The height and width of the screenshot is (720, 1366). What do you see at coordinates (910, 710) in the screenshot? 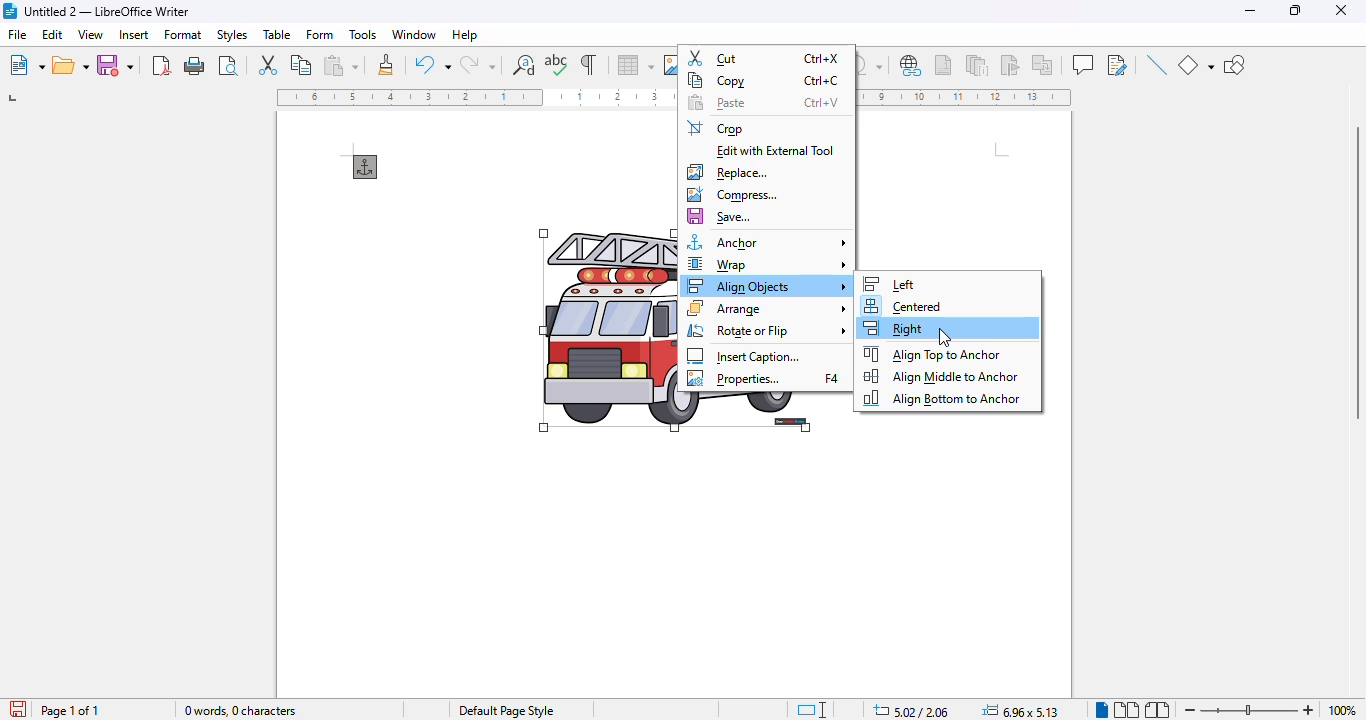
I see `X & Y coordinated` at bounding box center [910, 710].